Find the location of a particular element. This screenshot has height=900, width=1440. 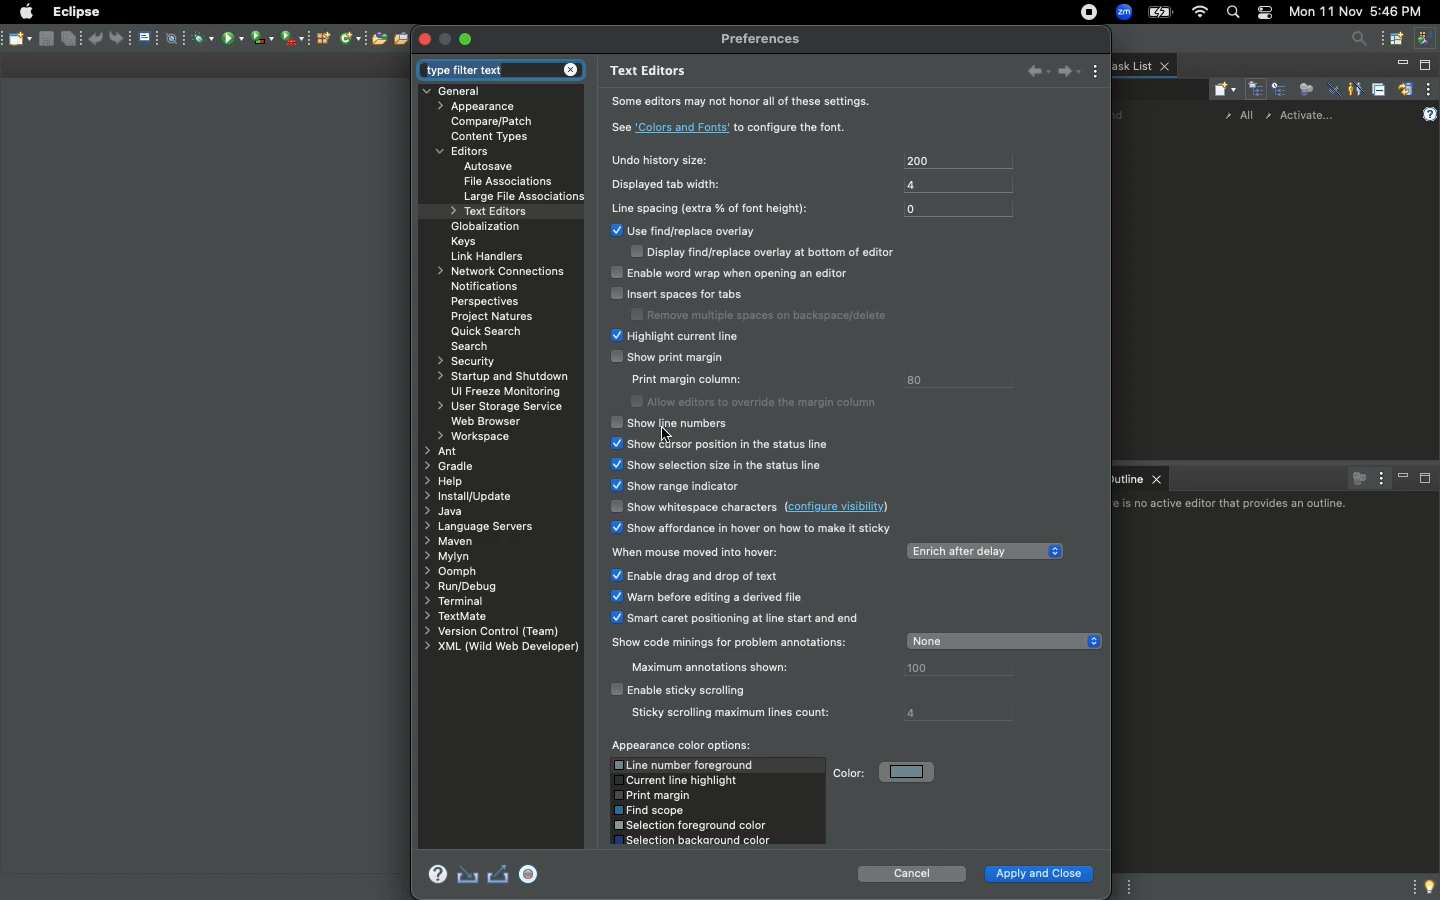

Preferences is located at coordinates (765, 41).